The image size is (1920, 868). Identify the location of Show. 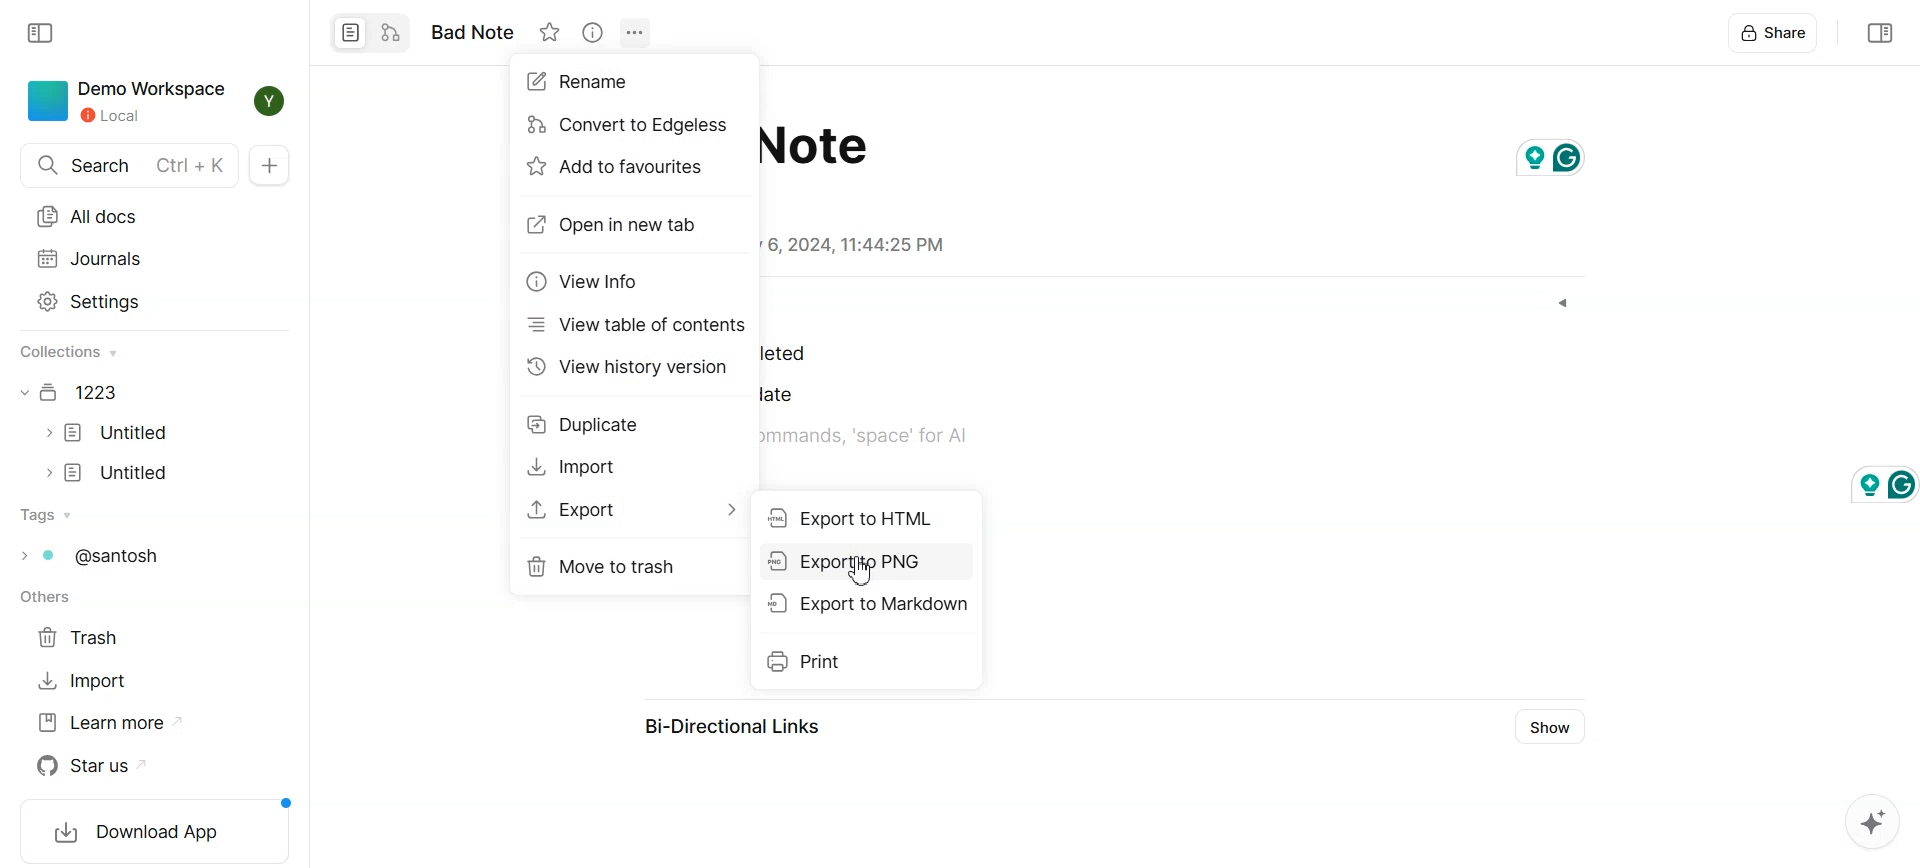
(1547, 727).